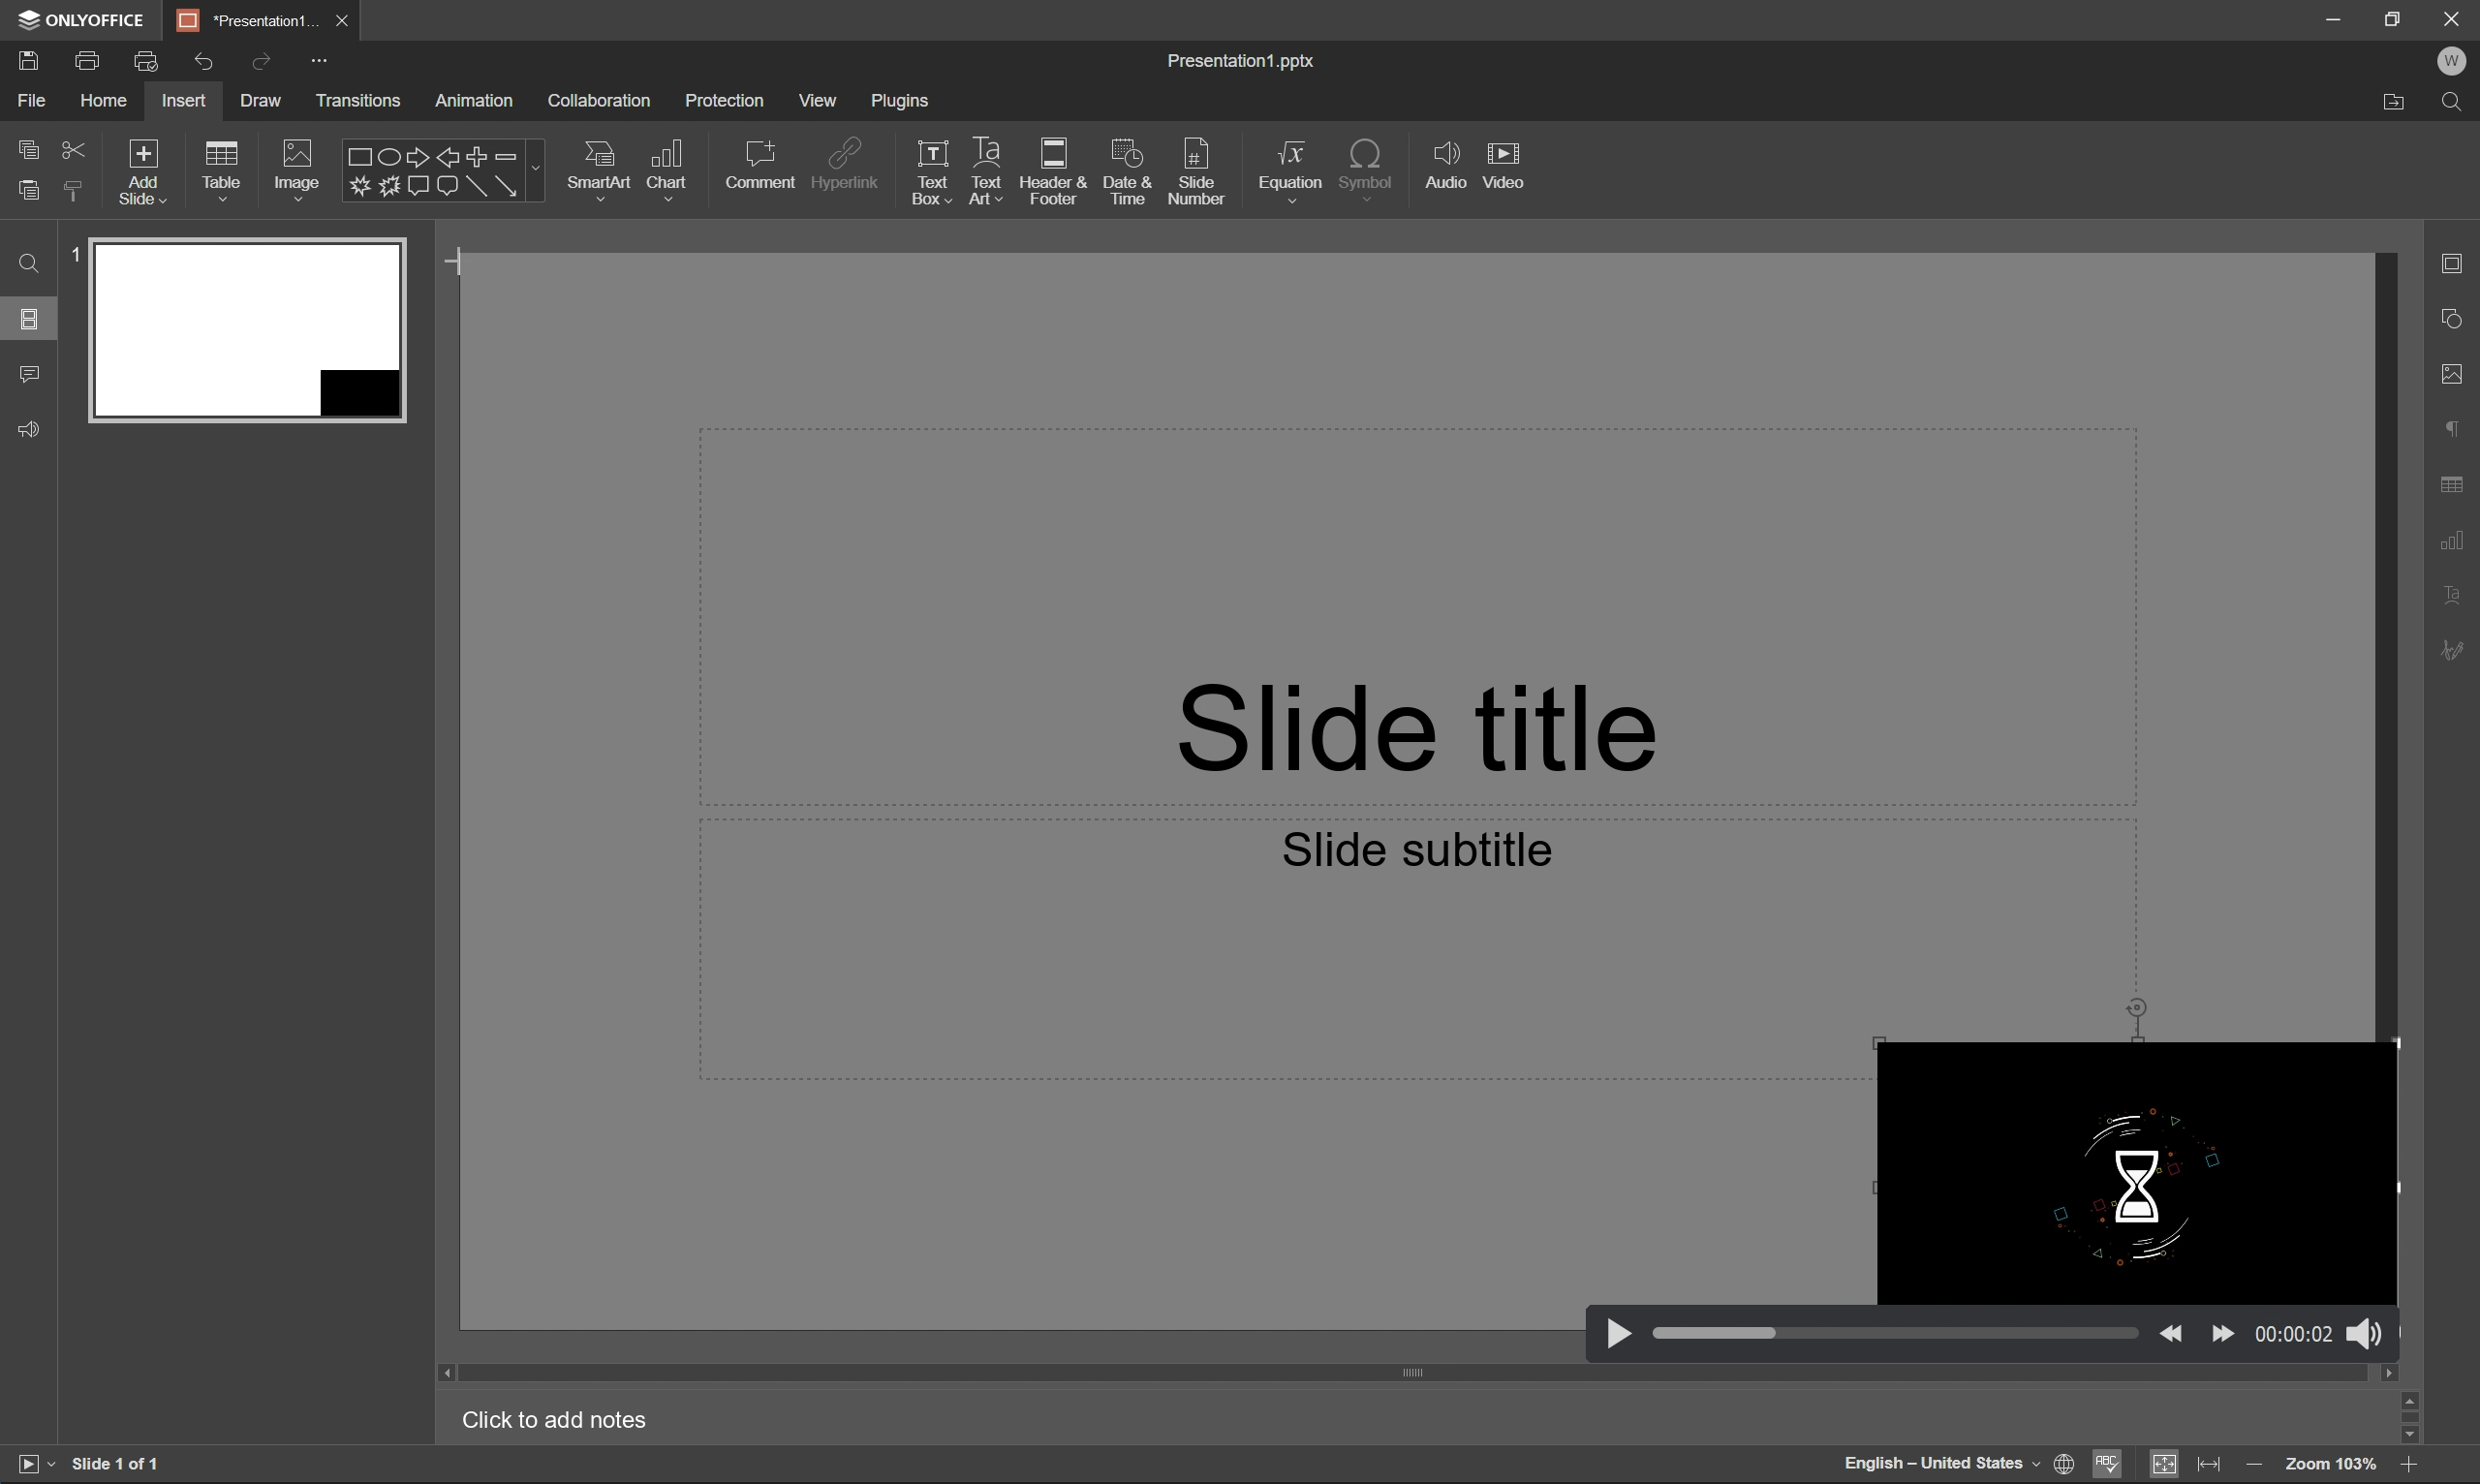 The height and width of the screenshot is (1484, 2480). Describe the element at coordinates (2414, 1417) in the screenshot. I see `scroll bar` at that location.